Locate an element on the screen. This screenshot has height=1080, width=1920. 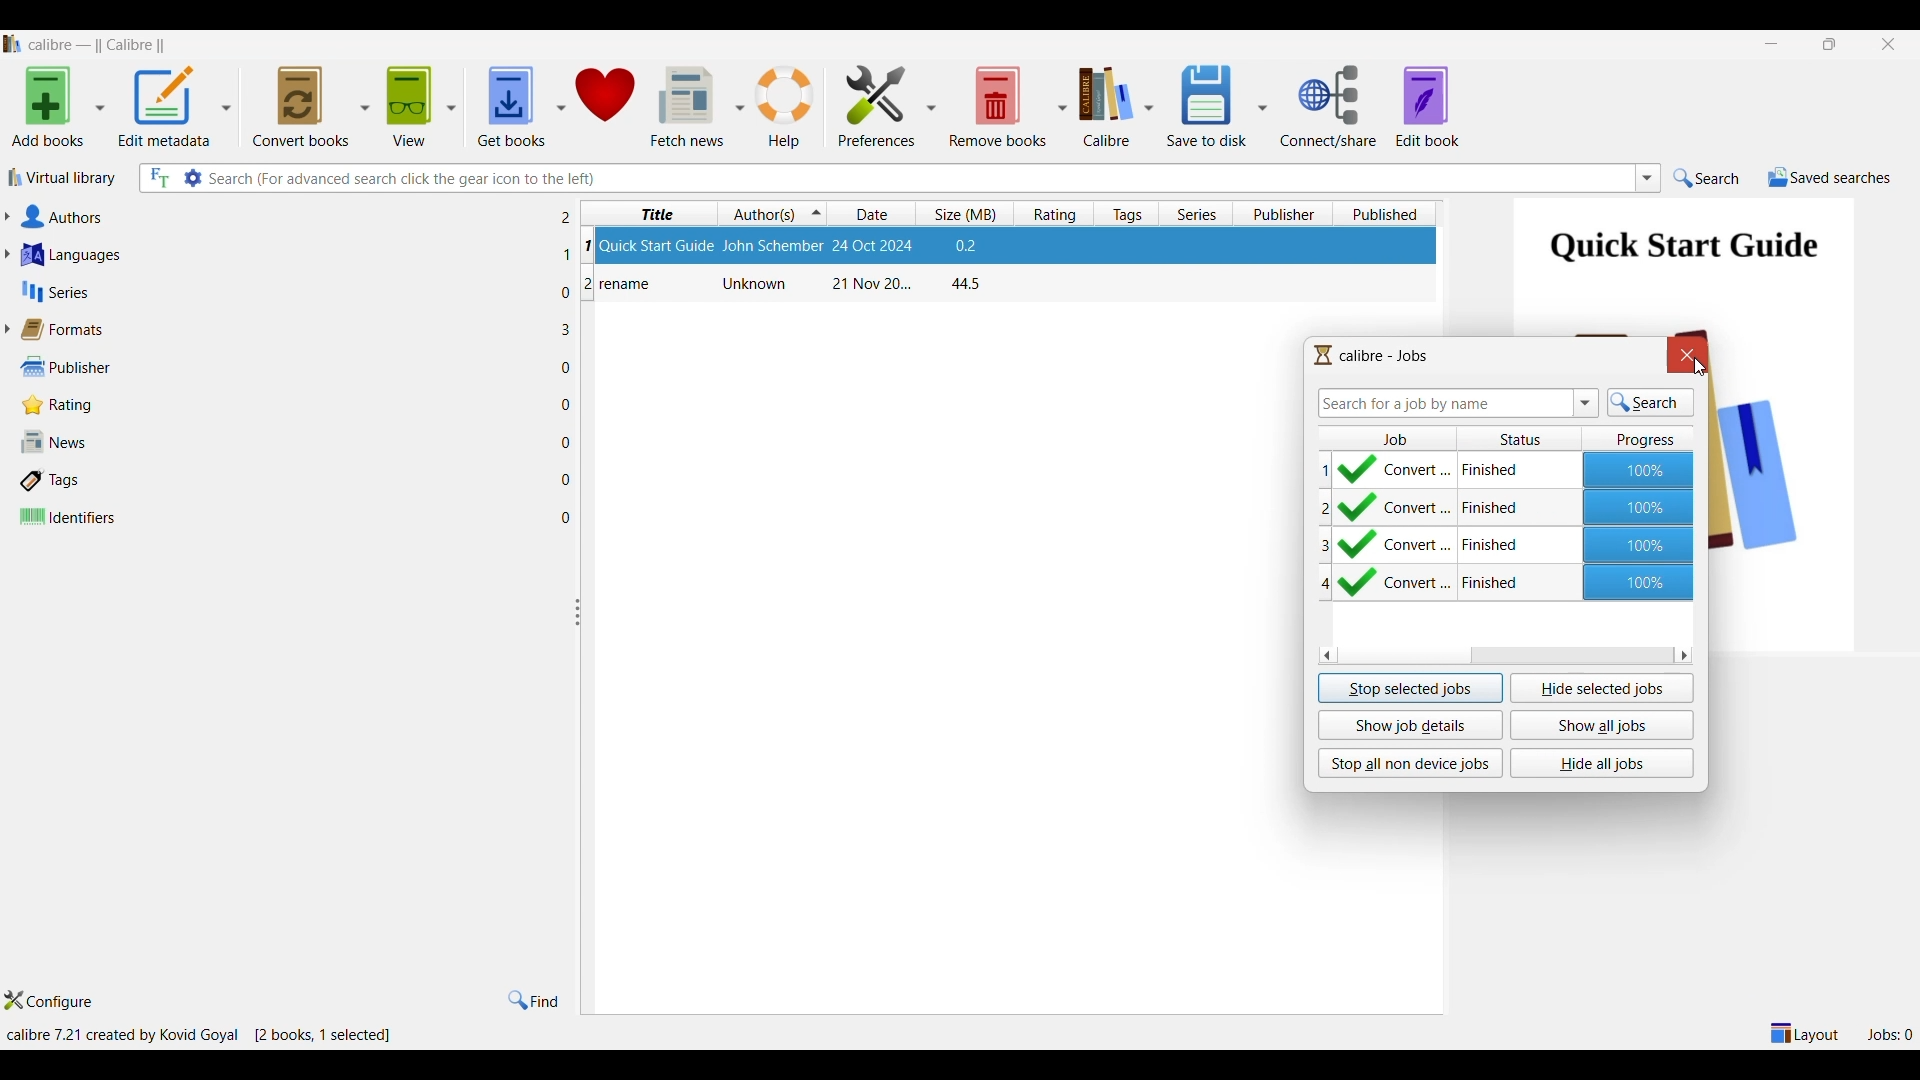
Search is located at coordinates (1650, 402).